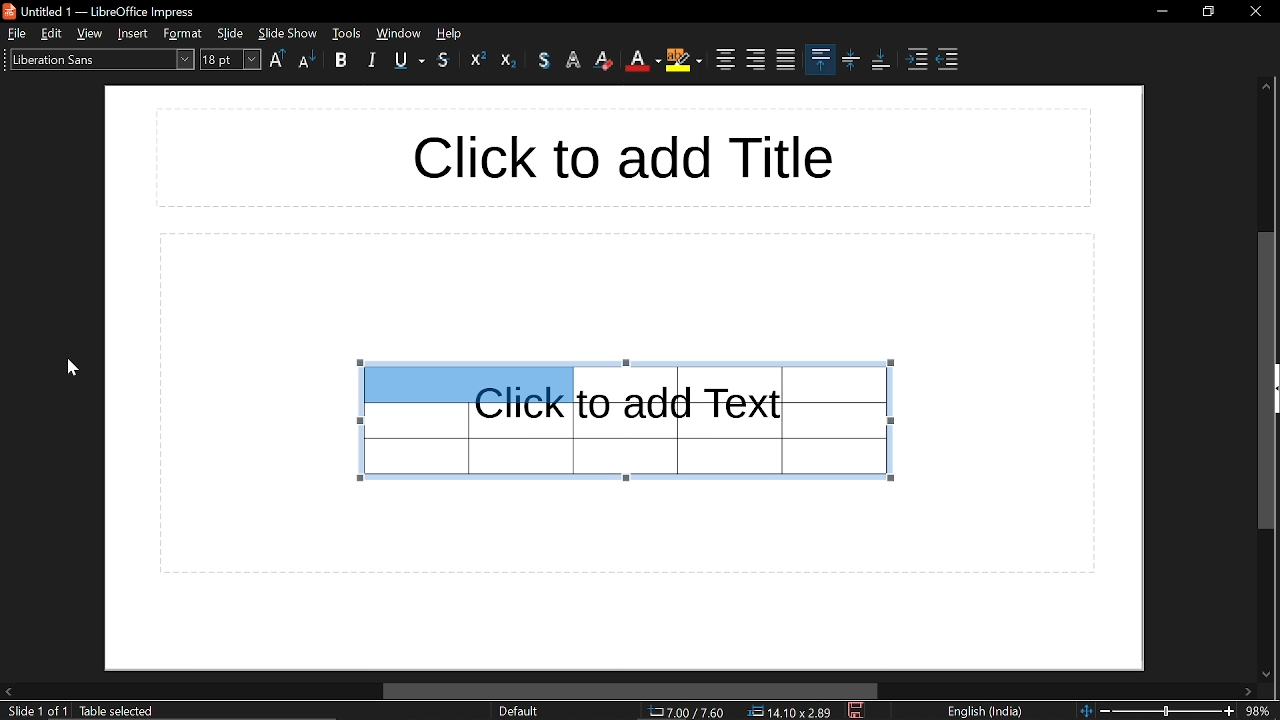 Image resolution: width=1280 pixels, height=720 pixels. What do you see at coordinates (347, 33) in the screenshot?
I see `window` at bounding box center [347, 33].